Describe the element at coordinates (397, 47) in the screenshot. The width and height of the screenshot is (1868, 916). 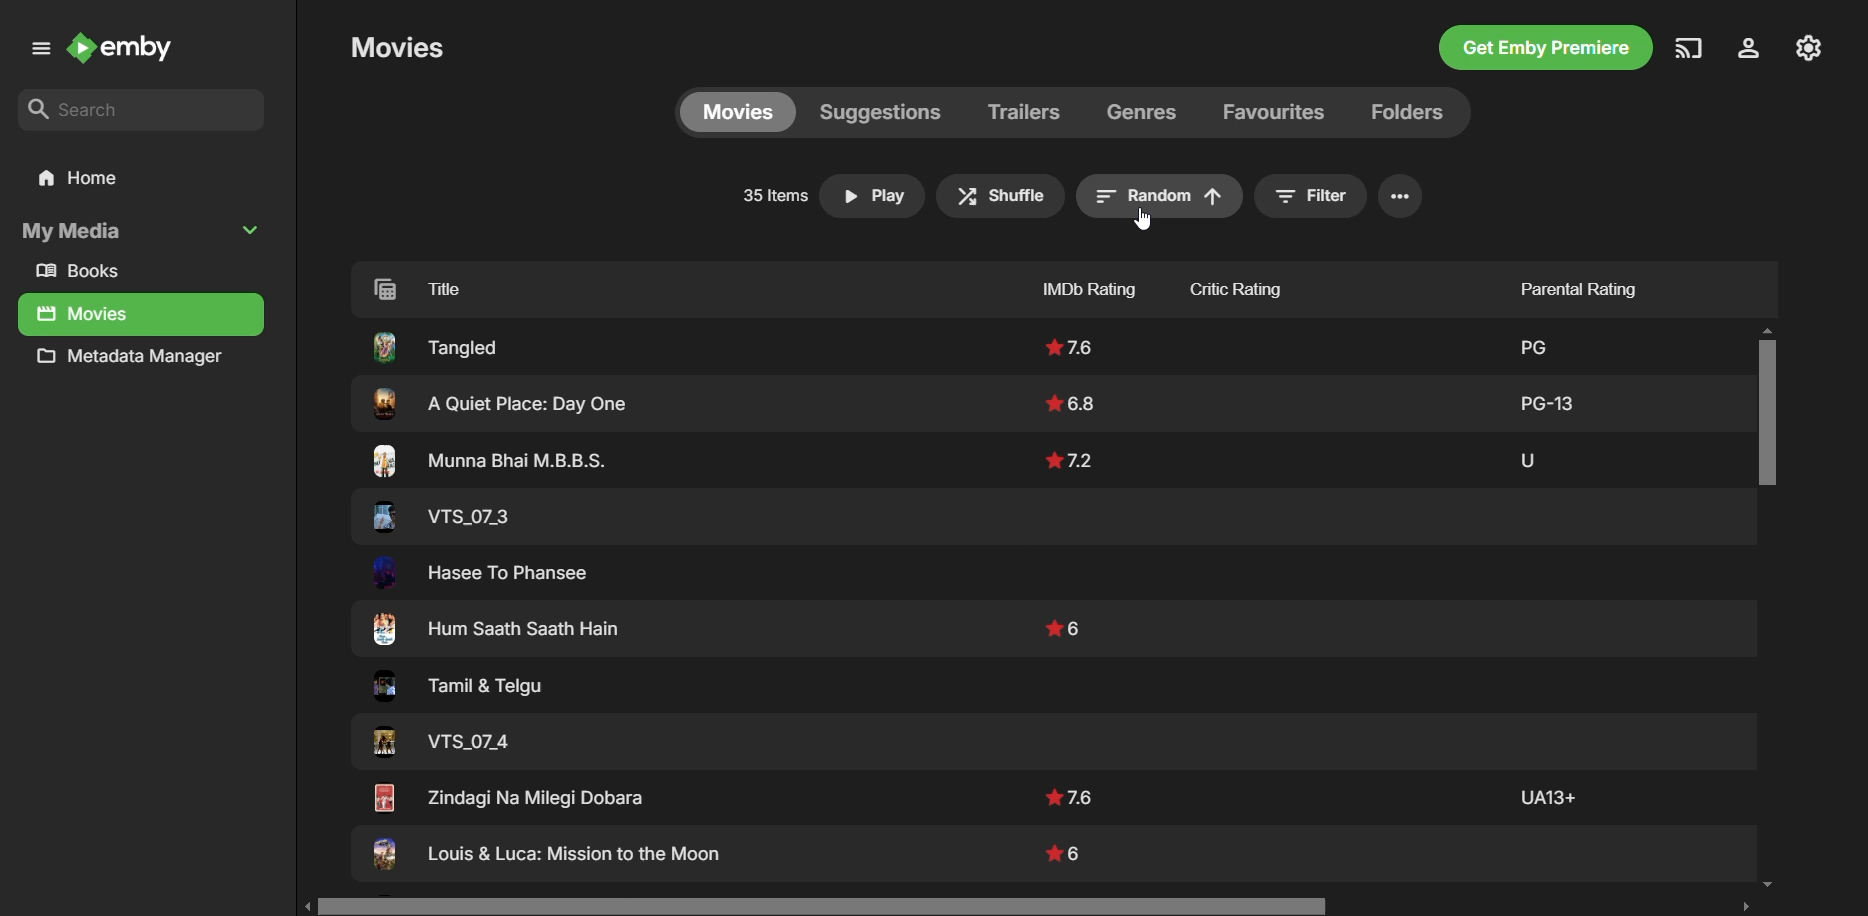
I see `Movies` at that location.